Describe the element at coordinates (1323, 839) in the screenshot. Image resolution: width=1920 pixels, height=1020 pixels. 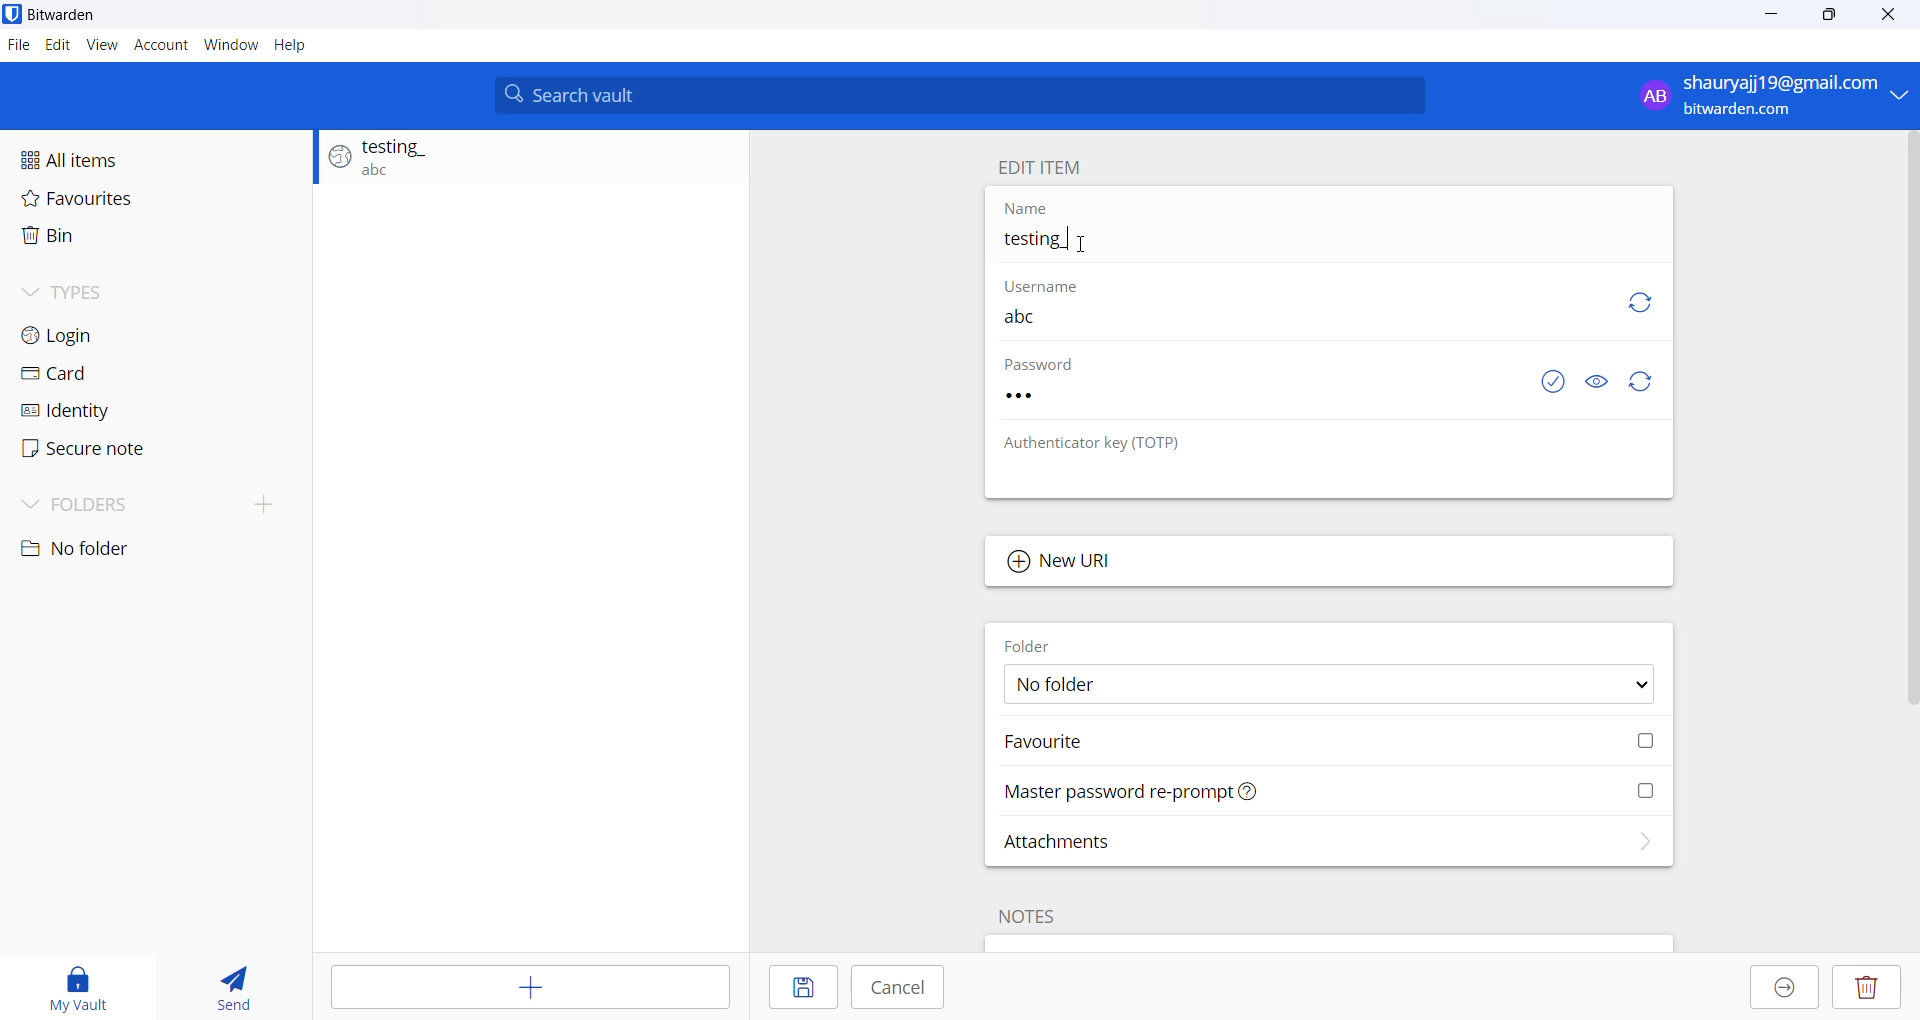
I see `Attachments` at that location.